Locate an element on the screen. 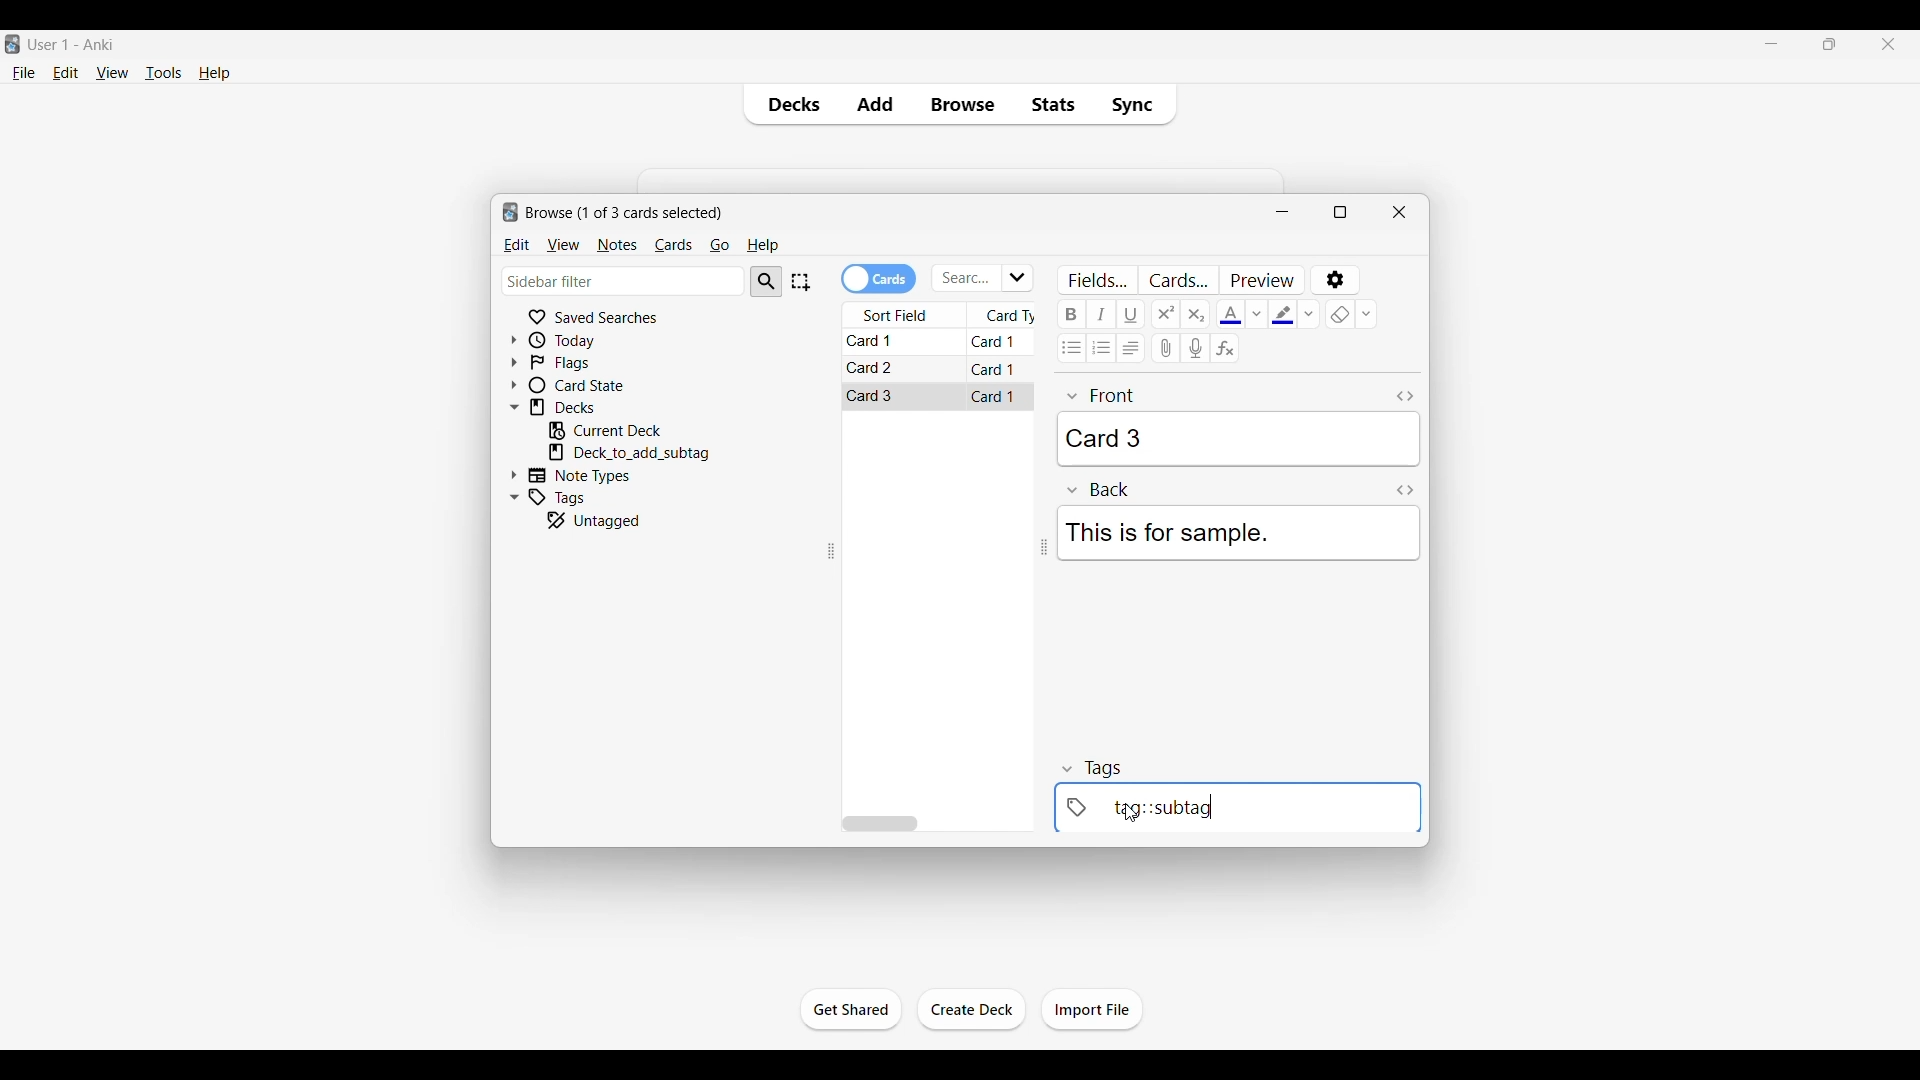 The image size is (1920, 1080). Click to go to mentioned deck is located at coordinates (628, 453).